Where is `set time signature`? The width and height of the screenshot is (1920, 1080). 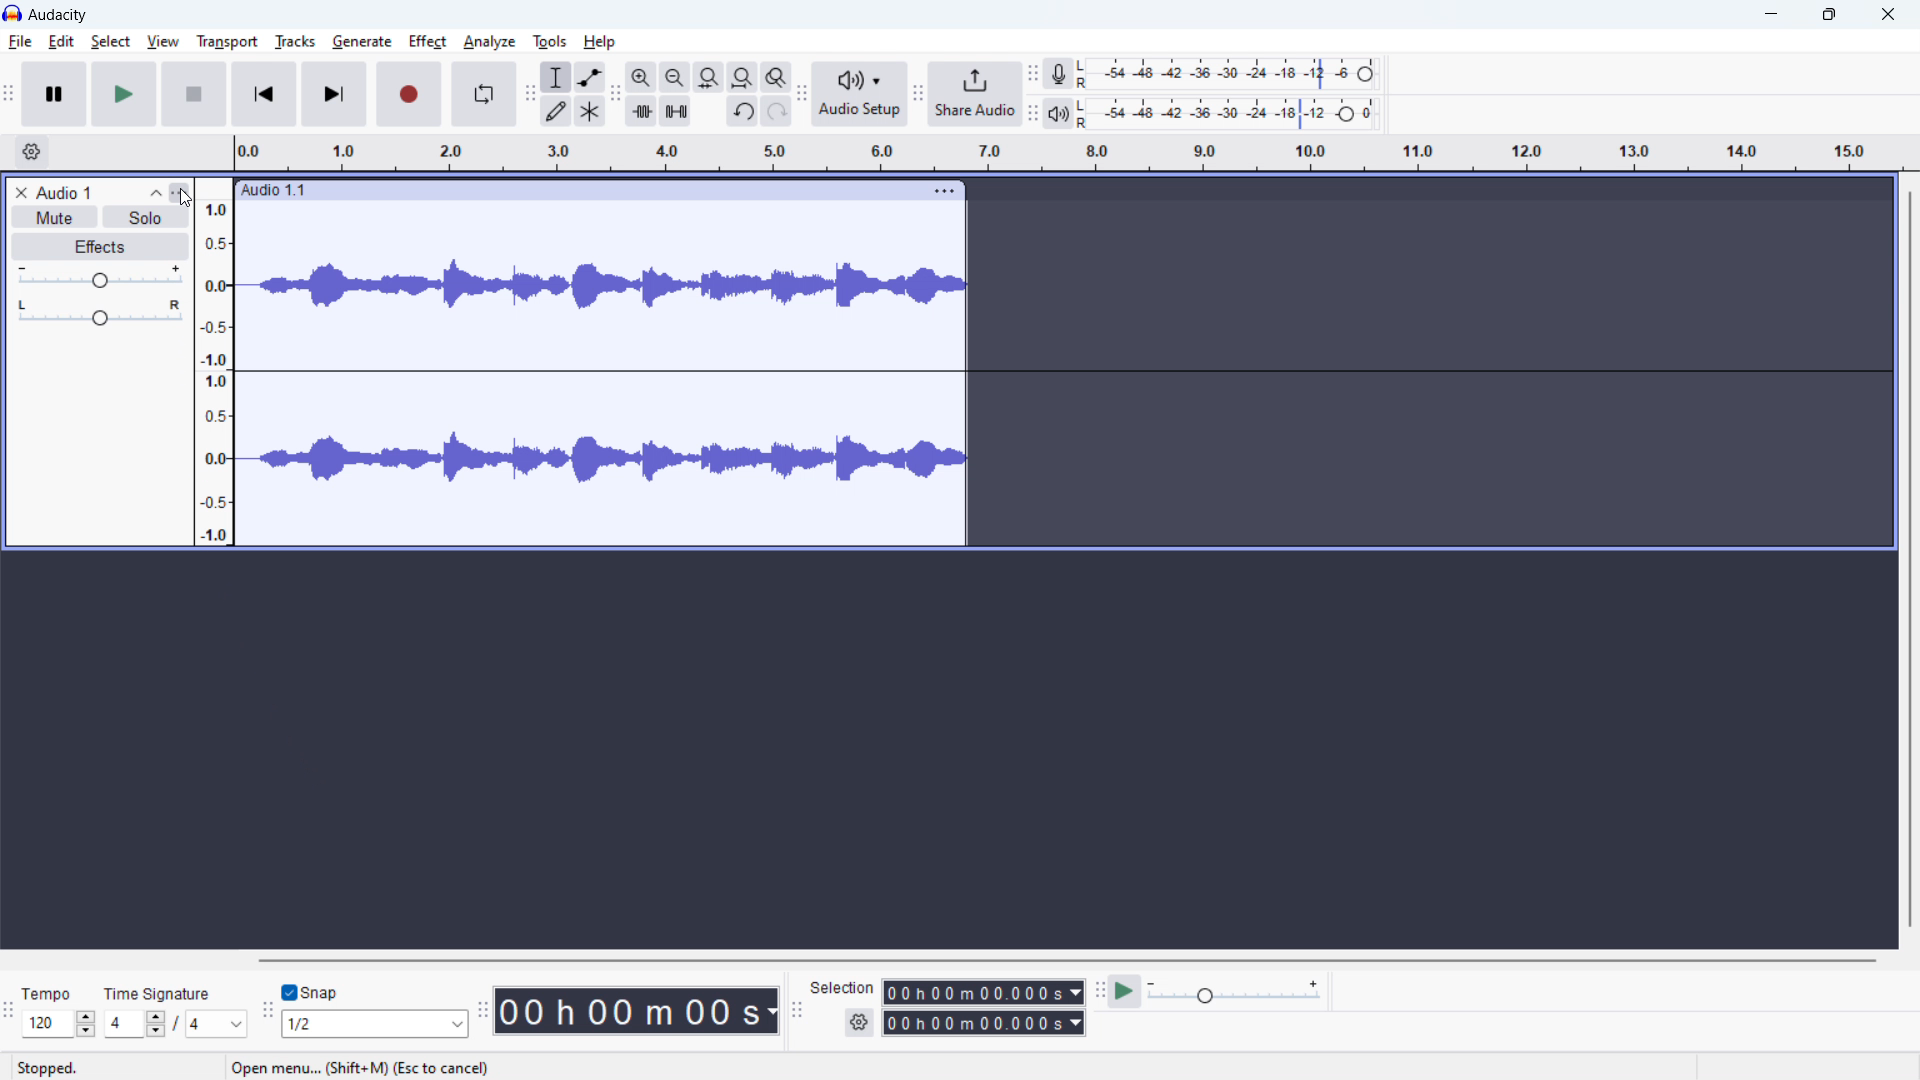
set time signature is located at coordinates (176, 1024).